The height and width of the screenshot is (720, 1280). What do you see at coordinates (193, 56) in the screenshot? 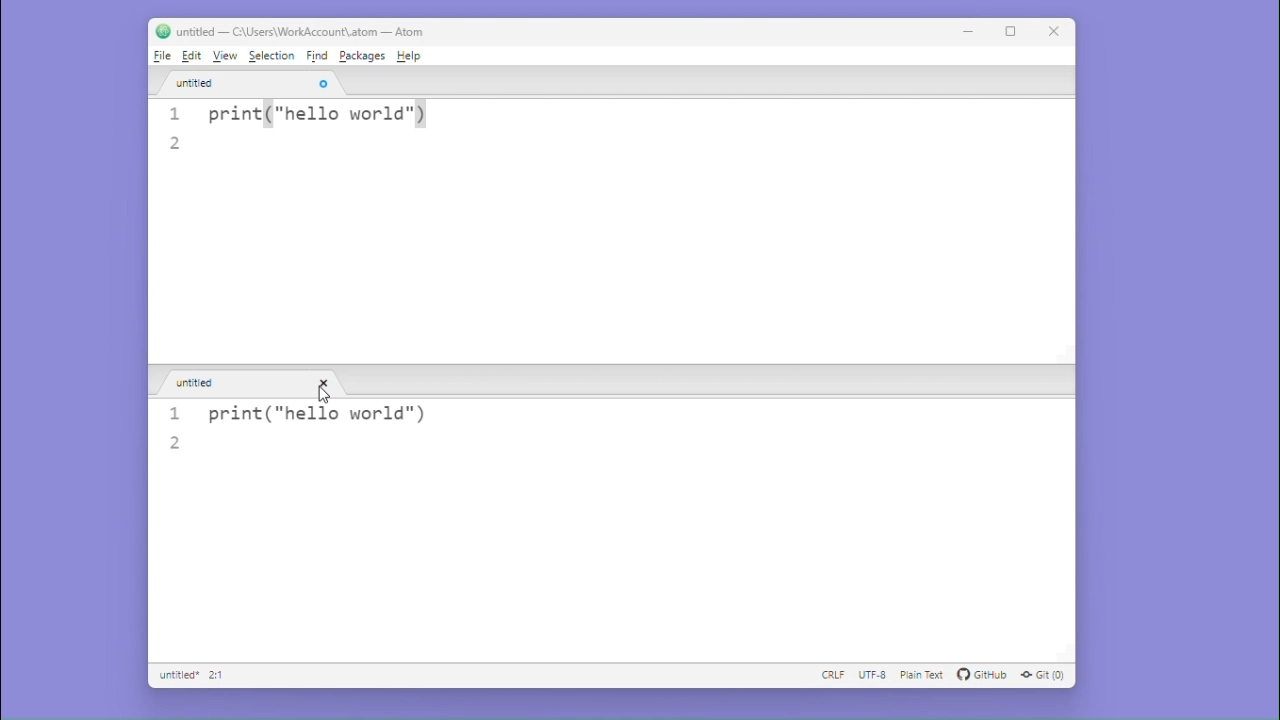
I see `Edit` at bounding box center [193, 56].